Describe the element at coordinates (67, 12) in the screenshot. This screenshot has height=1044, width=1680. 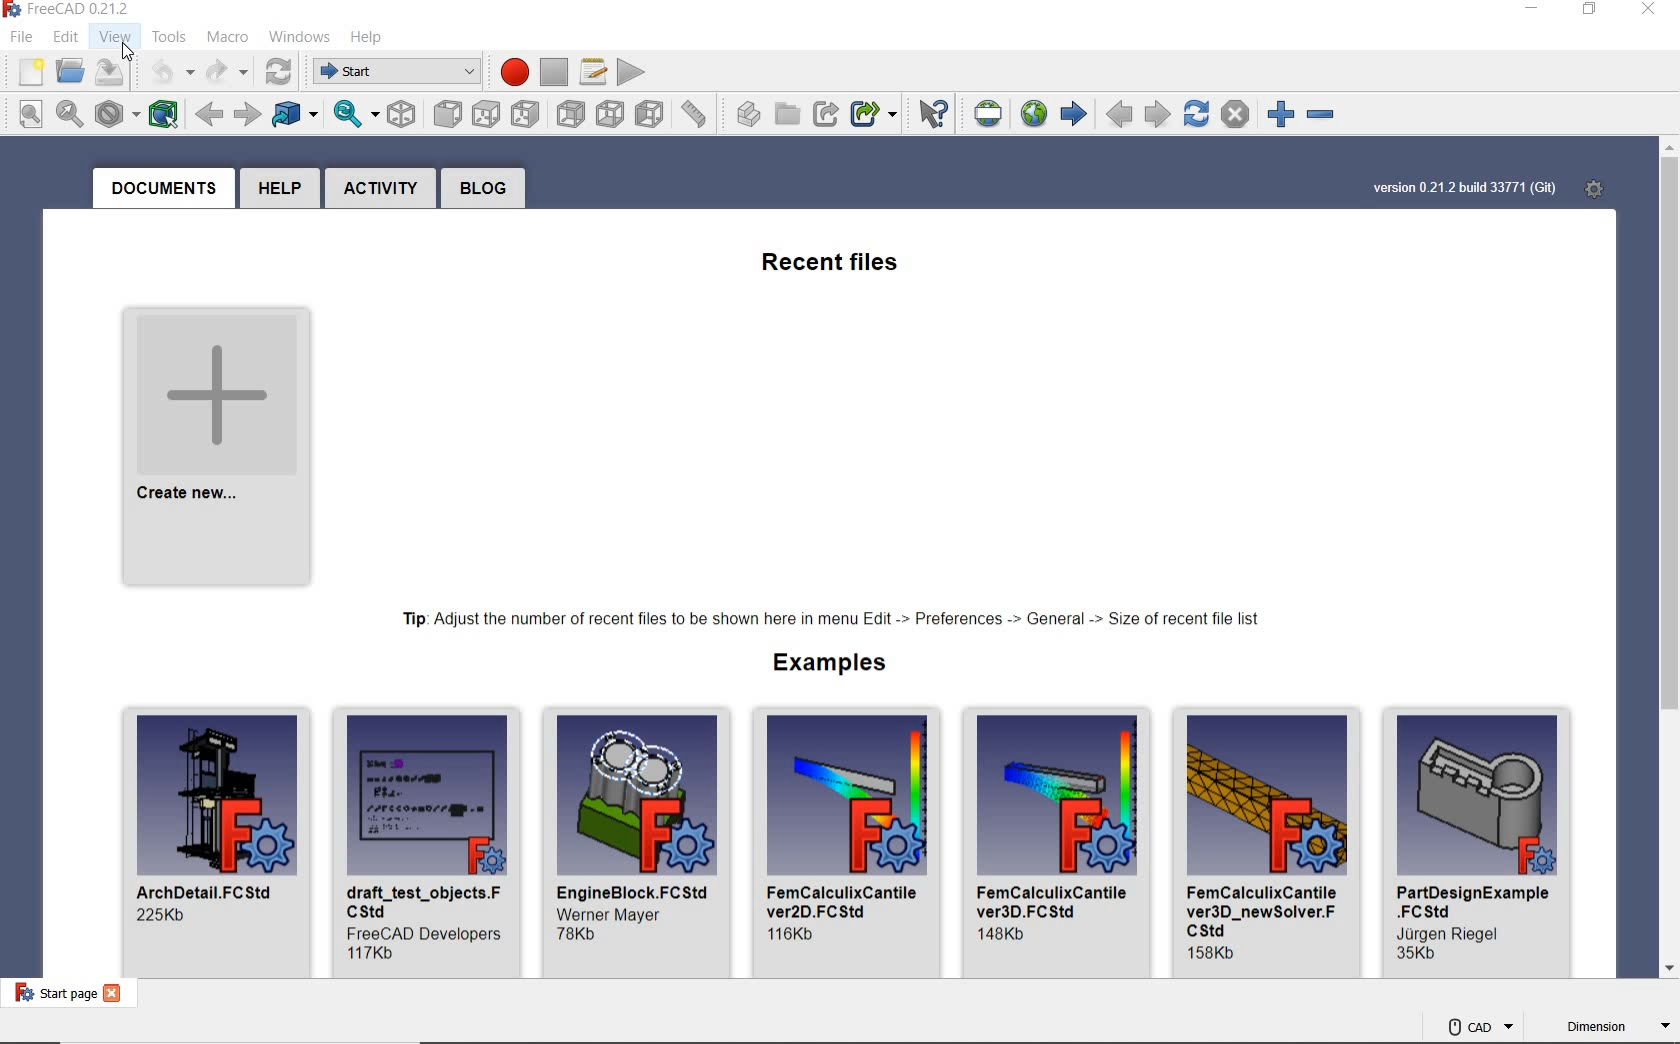
I see `System name` at that location.